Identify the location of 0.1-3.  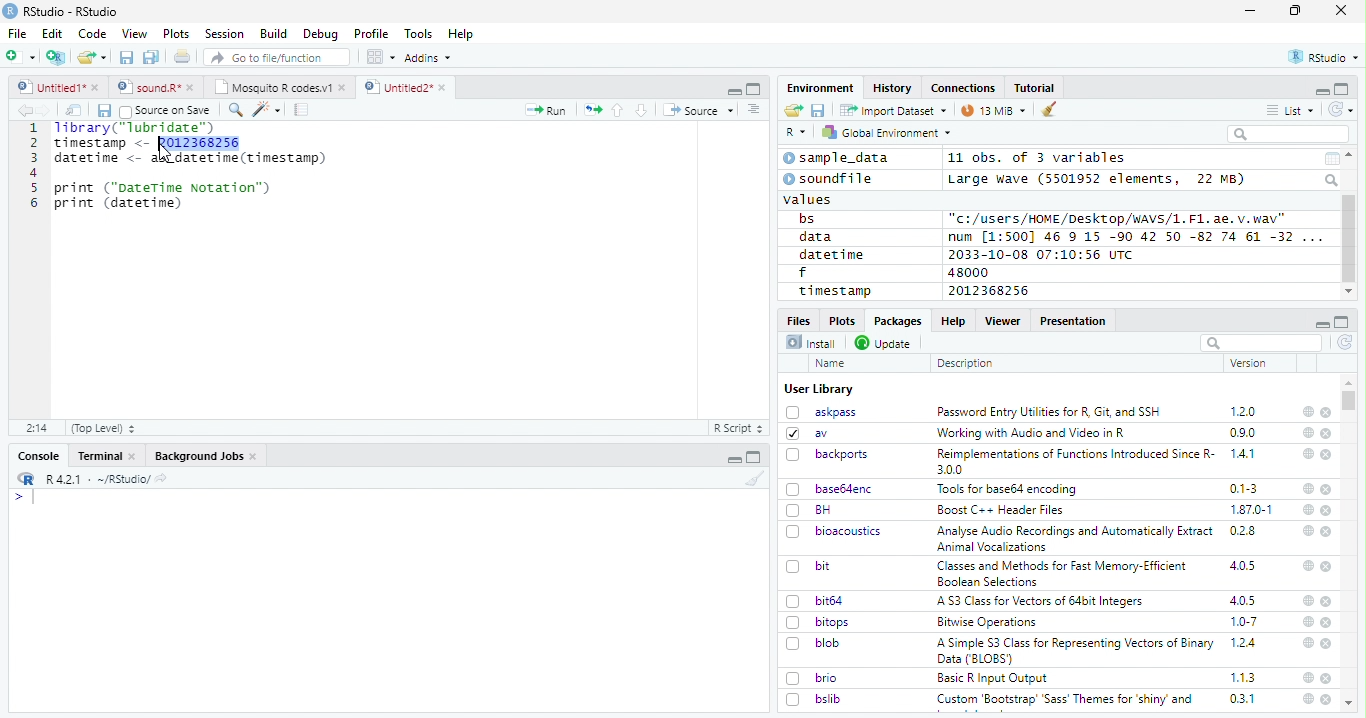
(1247, 488).